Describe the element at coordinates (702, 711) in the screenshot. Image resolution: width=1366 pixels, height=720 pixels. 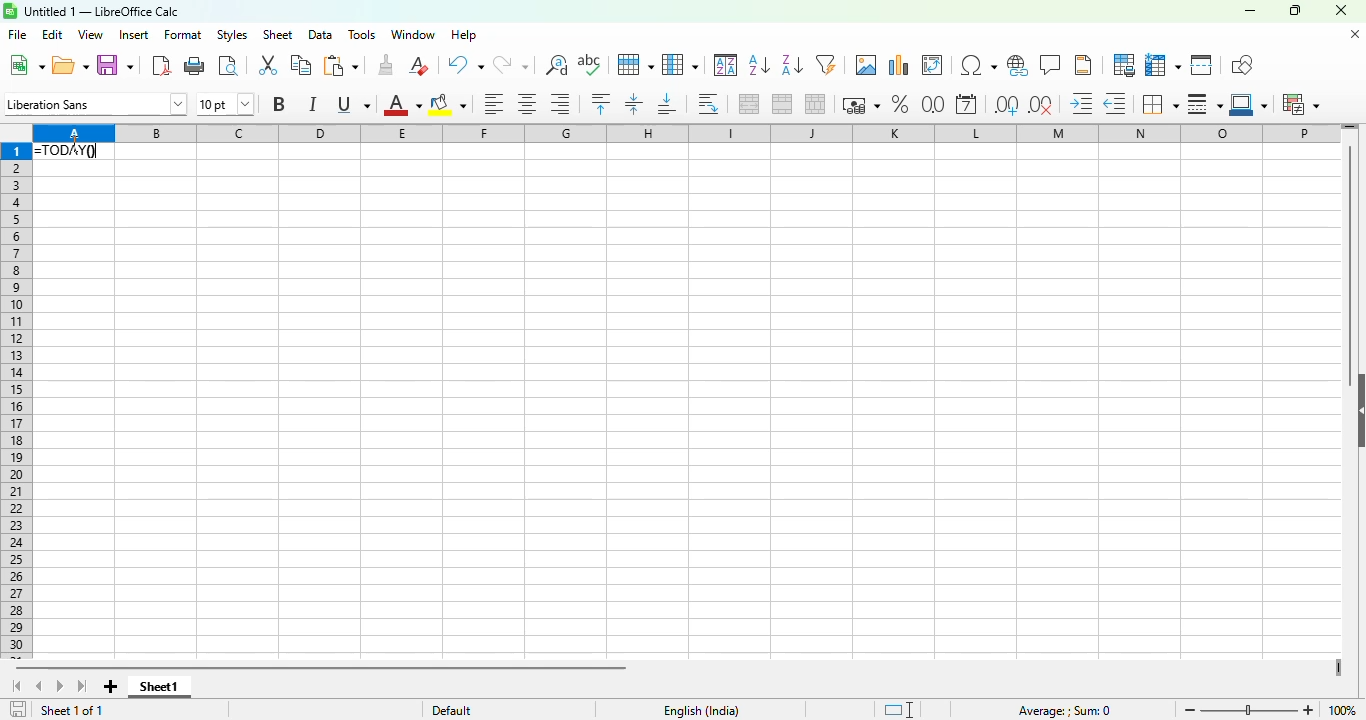
I see `text language` at that location.